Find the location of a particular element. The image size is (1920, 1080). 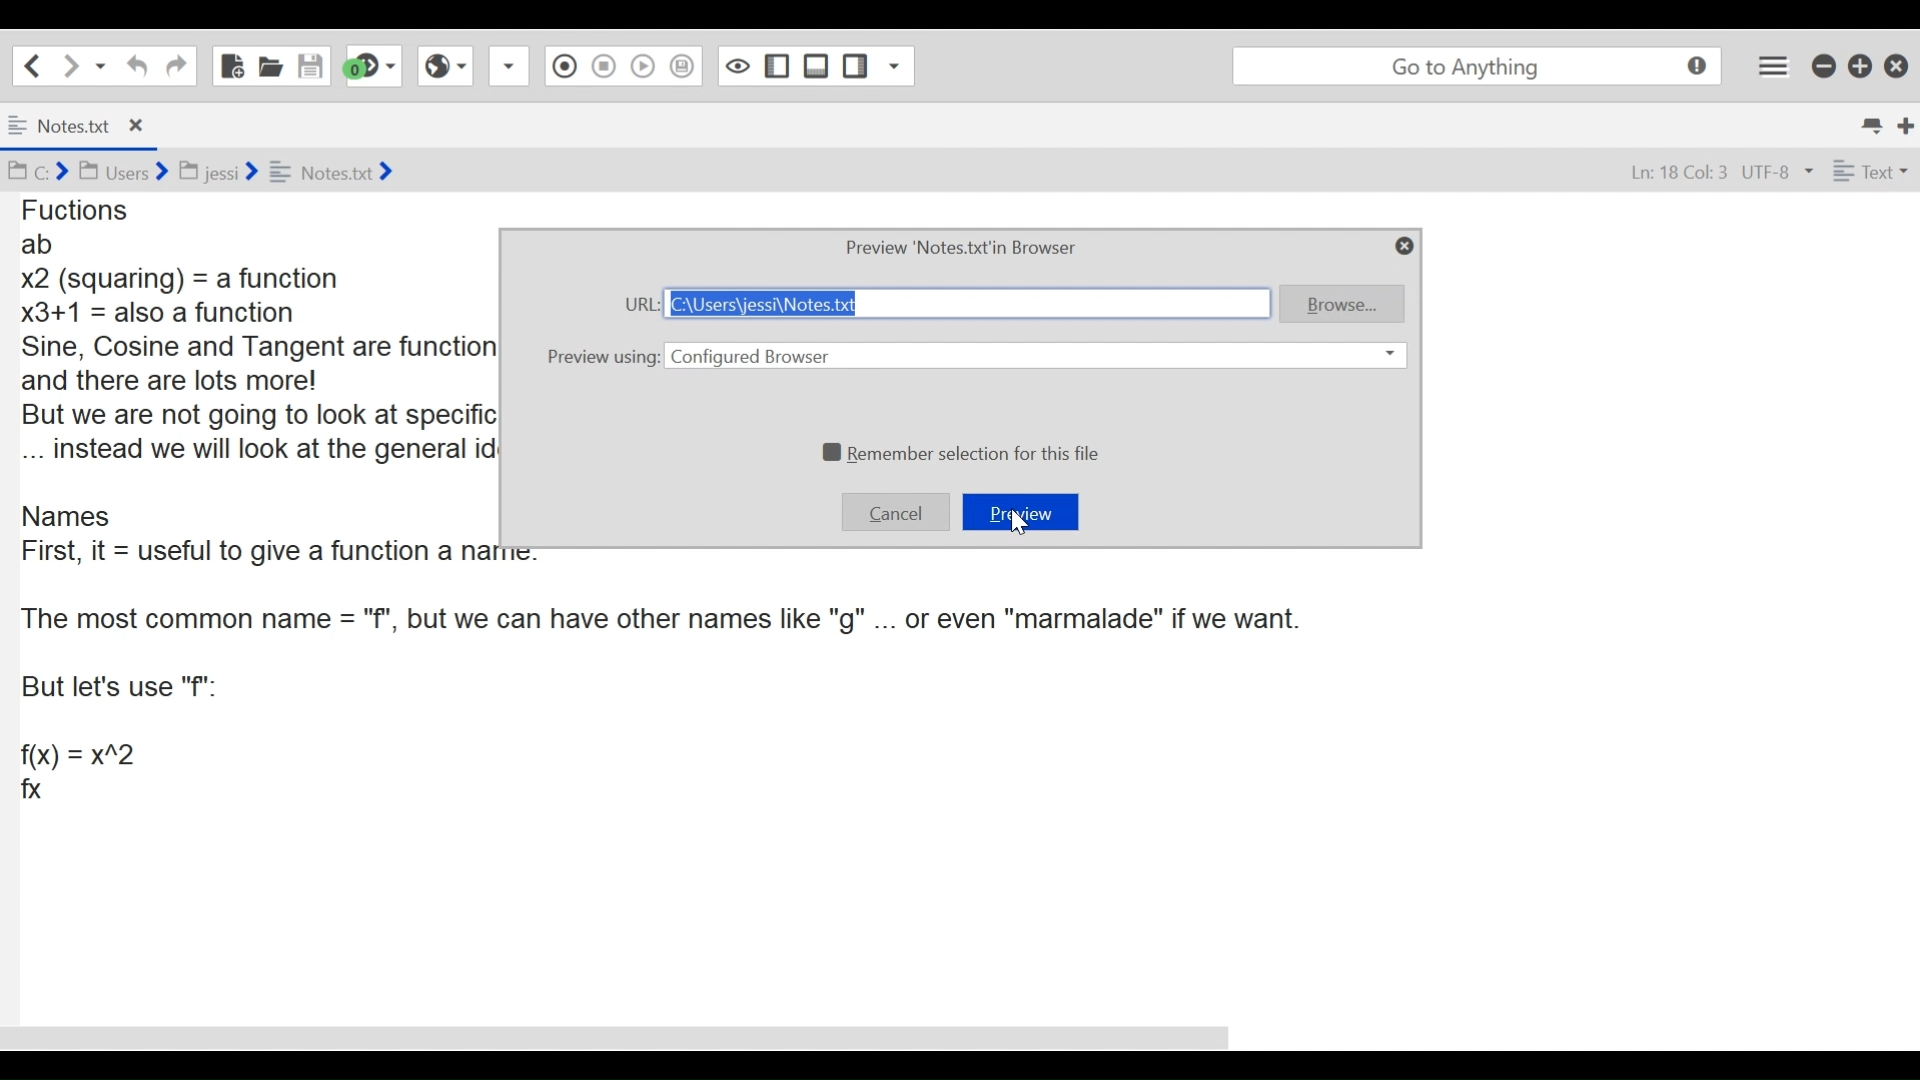

Application menu is located at coordinates (1772, 62).